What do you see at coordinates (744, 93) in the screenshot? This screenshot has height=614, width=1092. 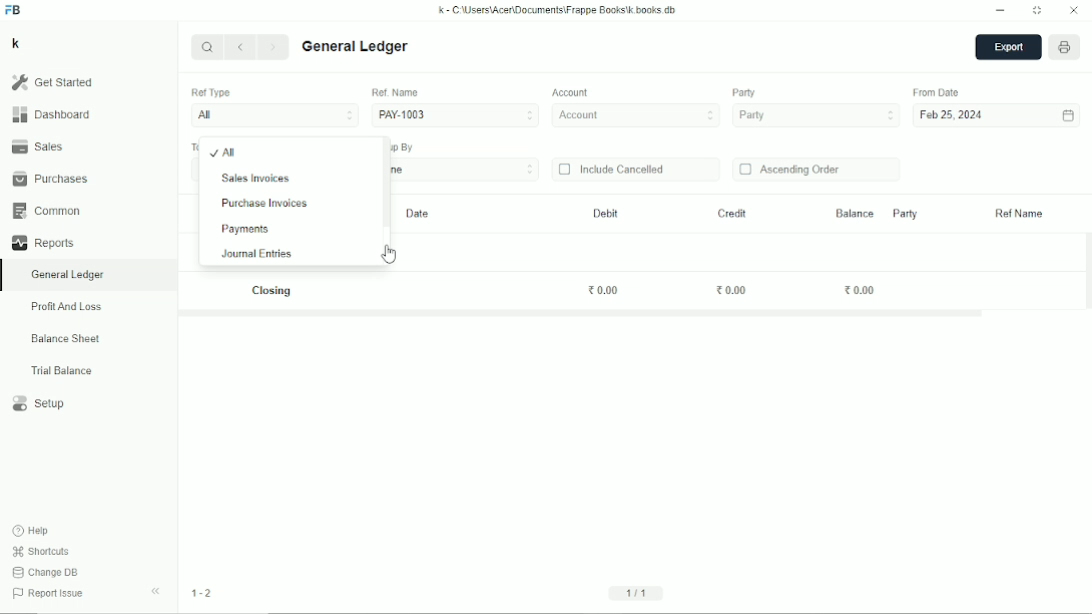 I see `Party` at bounding box center [744, 93].